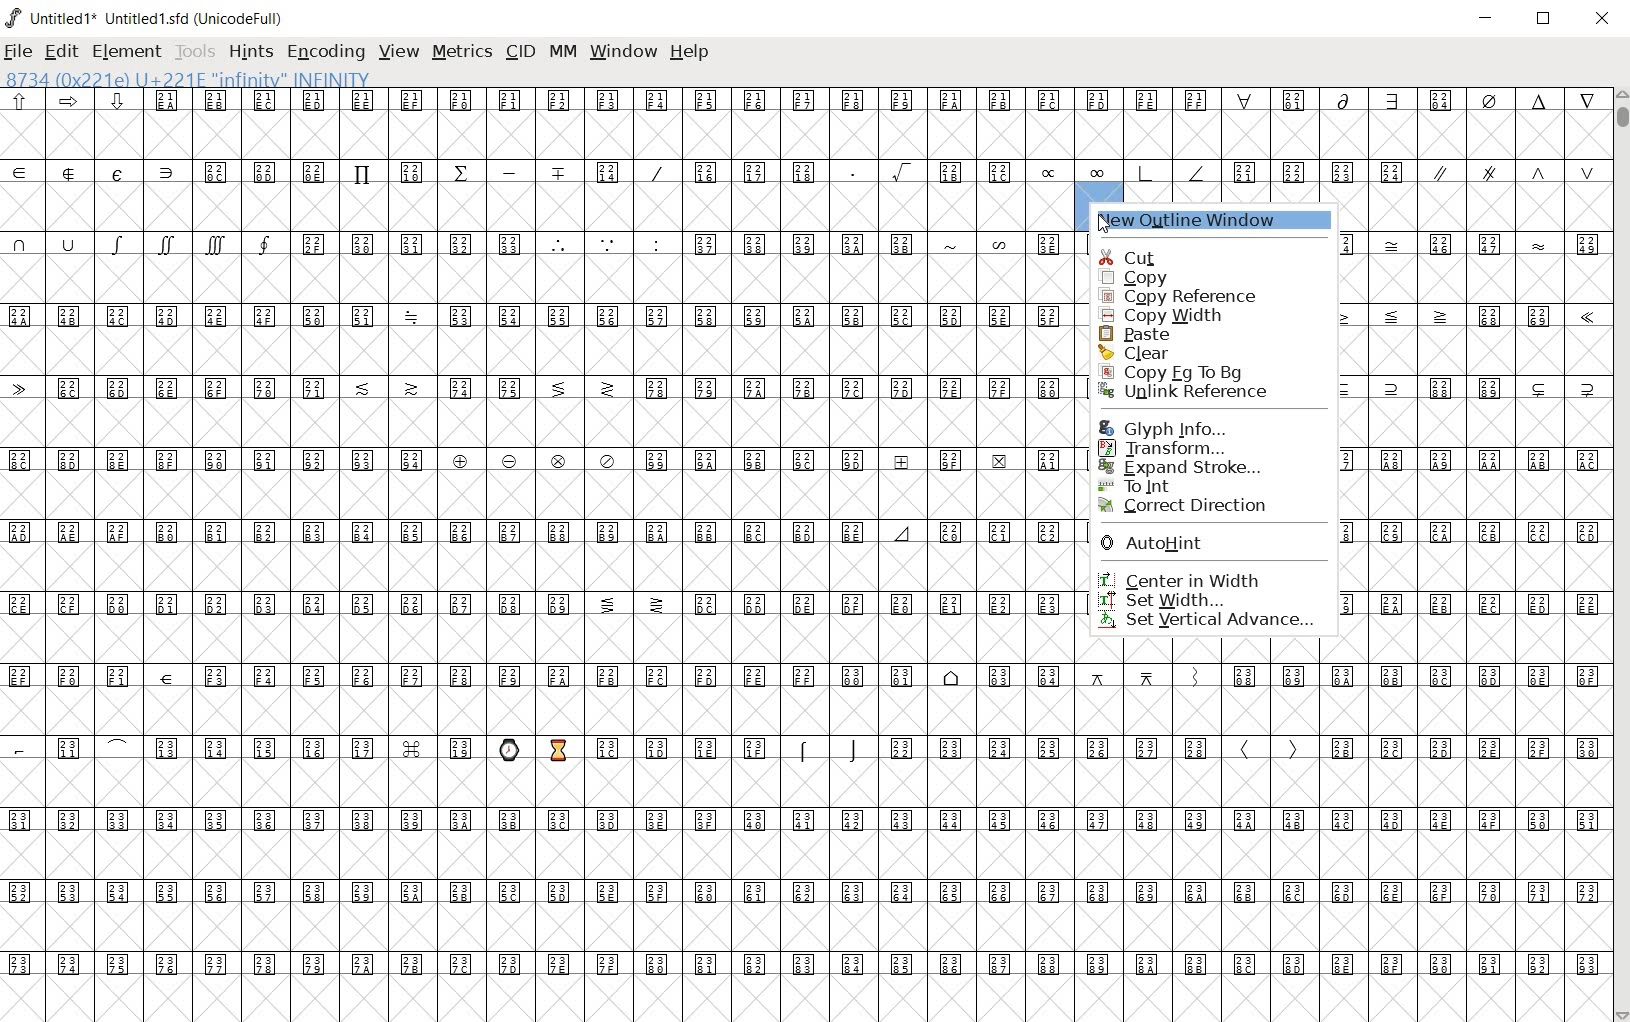  I want to click on empty glyph slots, so click(545, 568).